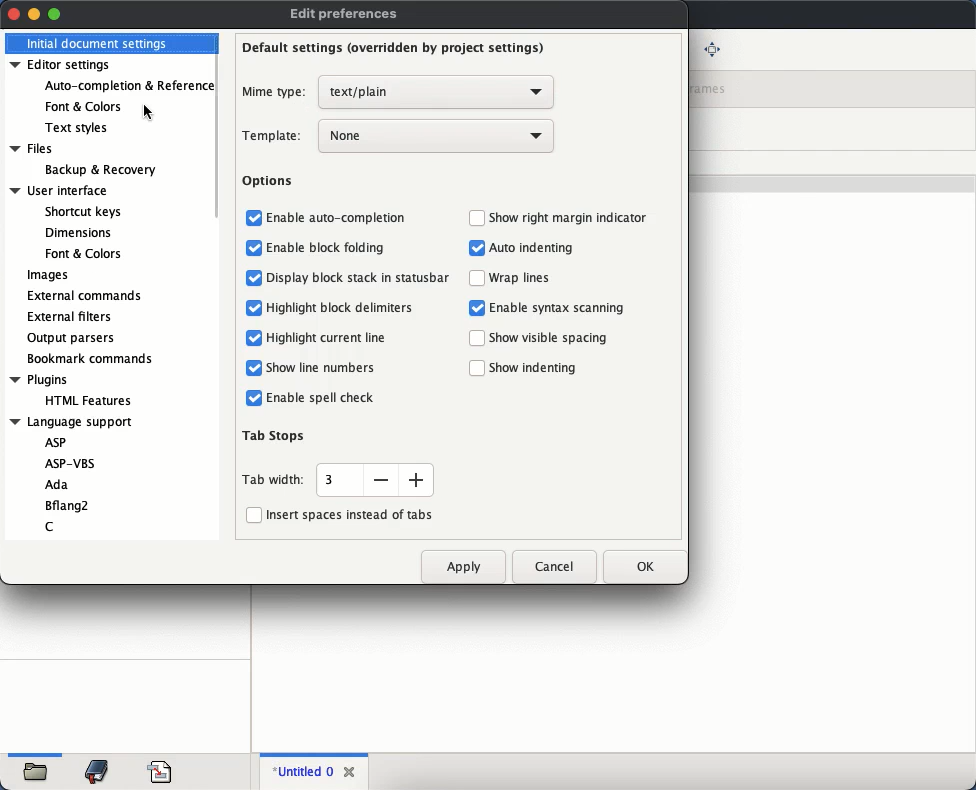  I want to click on font and colors, so click(85, 107).